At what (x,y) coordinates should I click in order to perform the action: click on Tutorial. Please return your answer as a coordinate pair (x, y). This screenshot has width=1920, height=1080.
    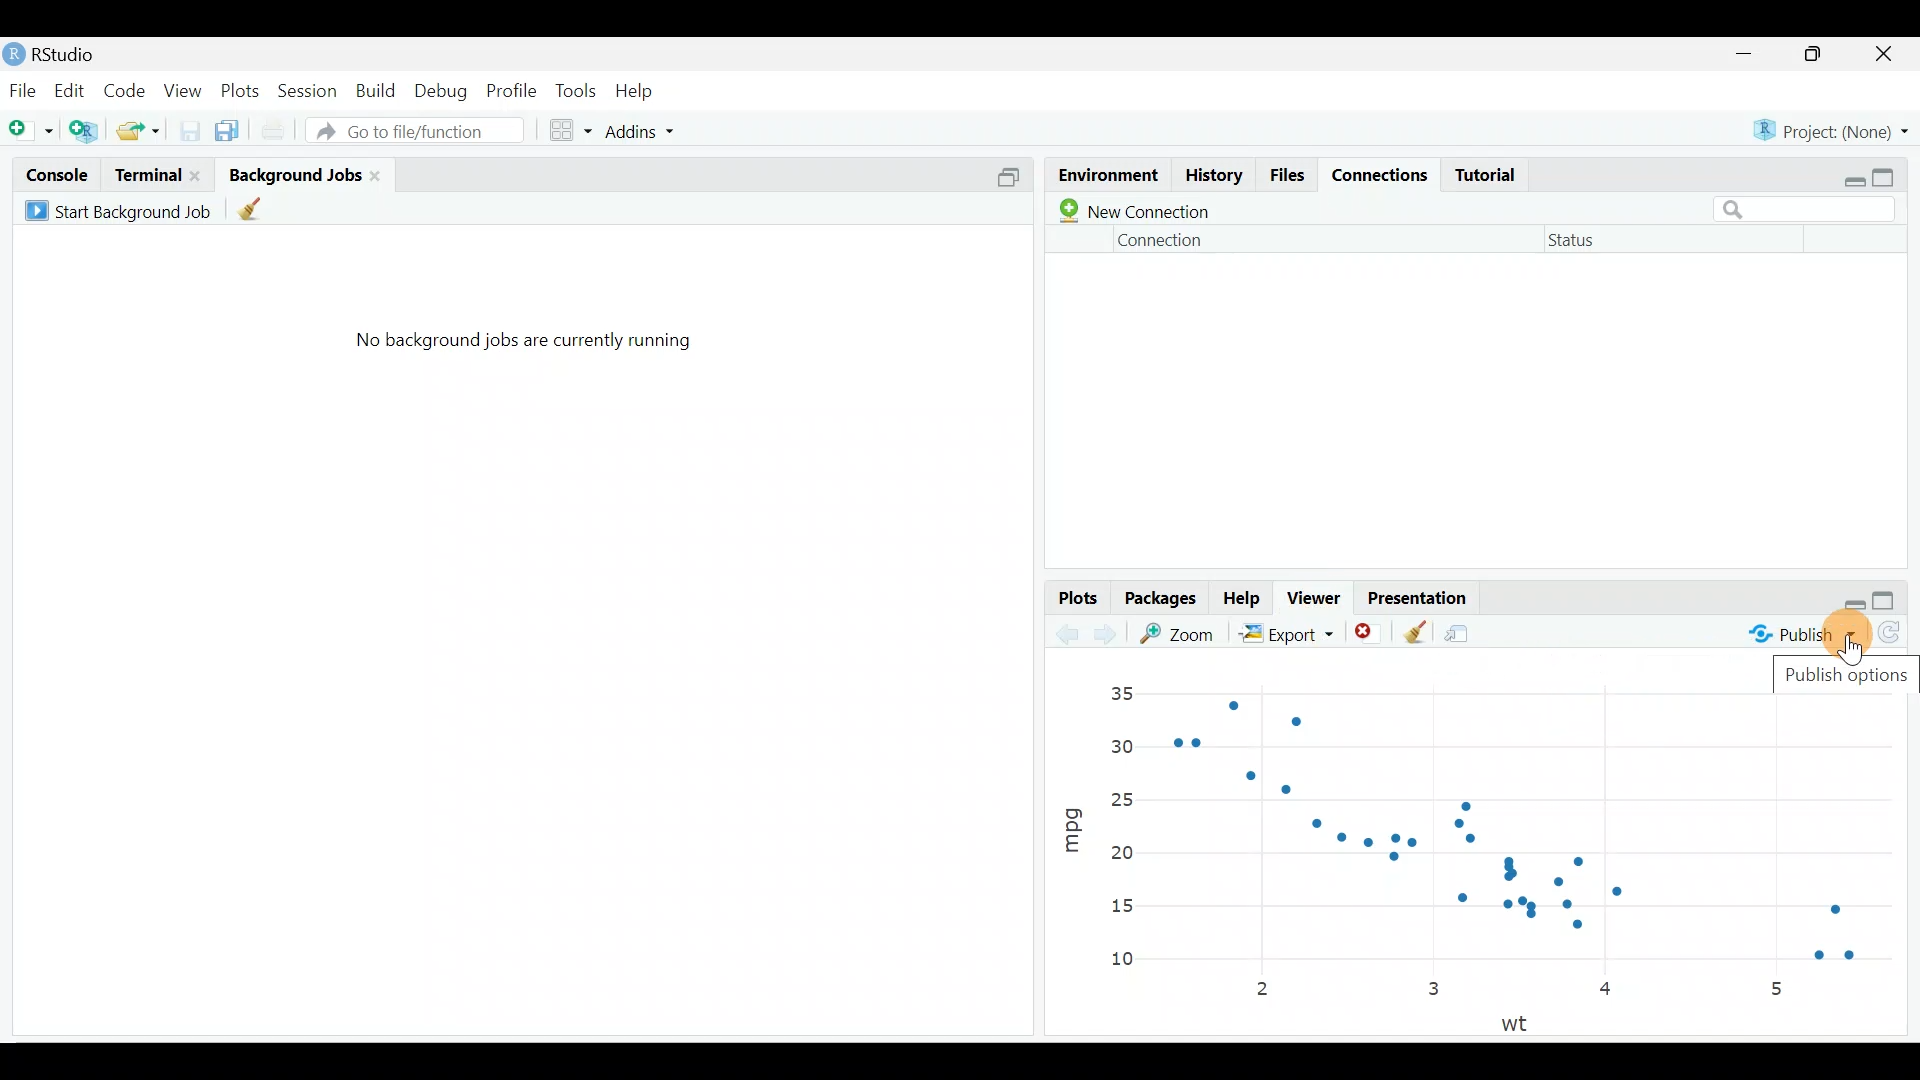
    Looking at the image, I should click on (1493, 174).